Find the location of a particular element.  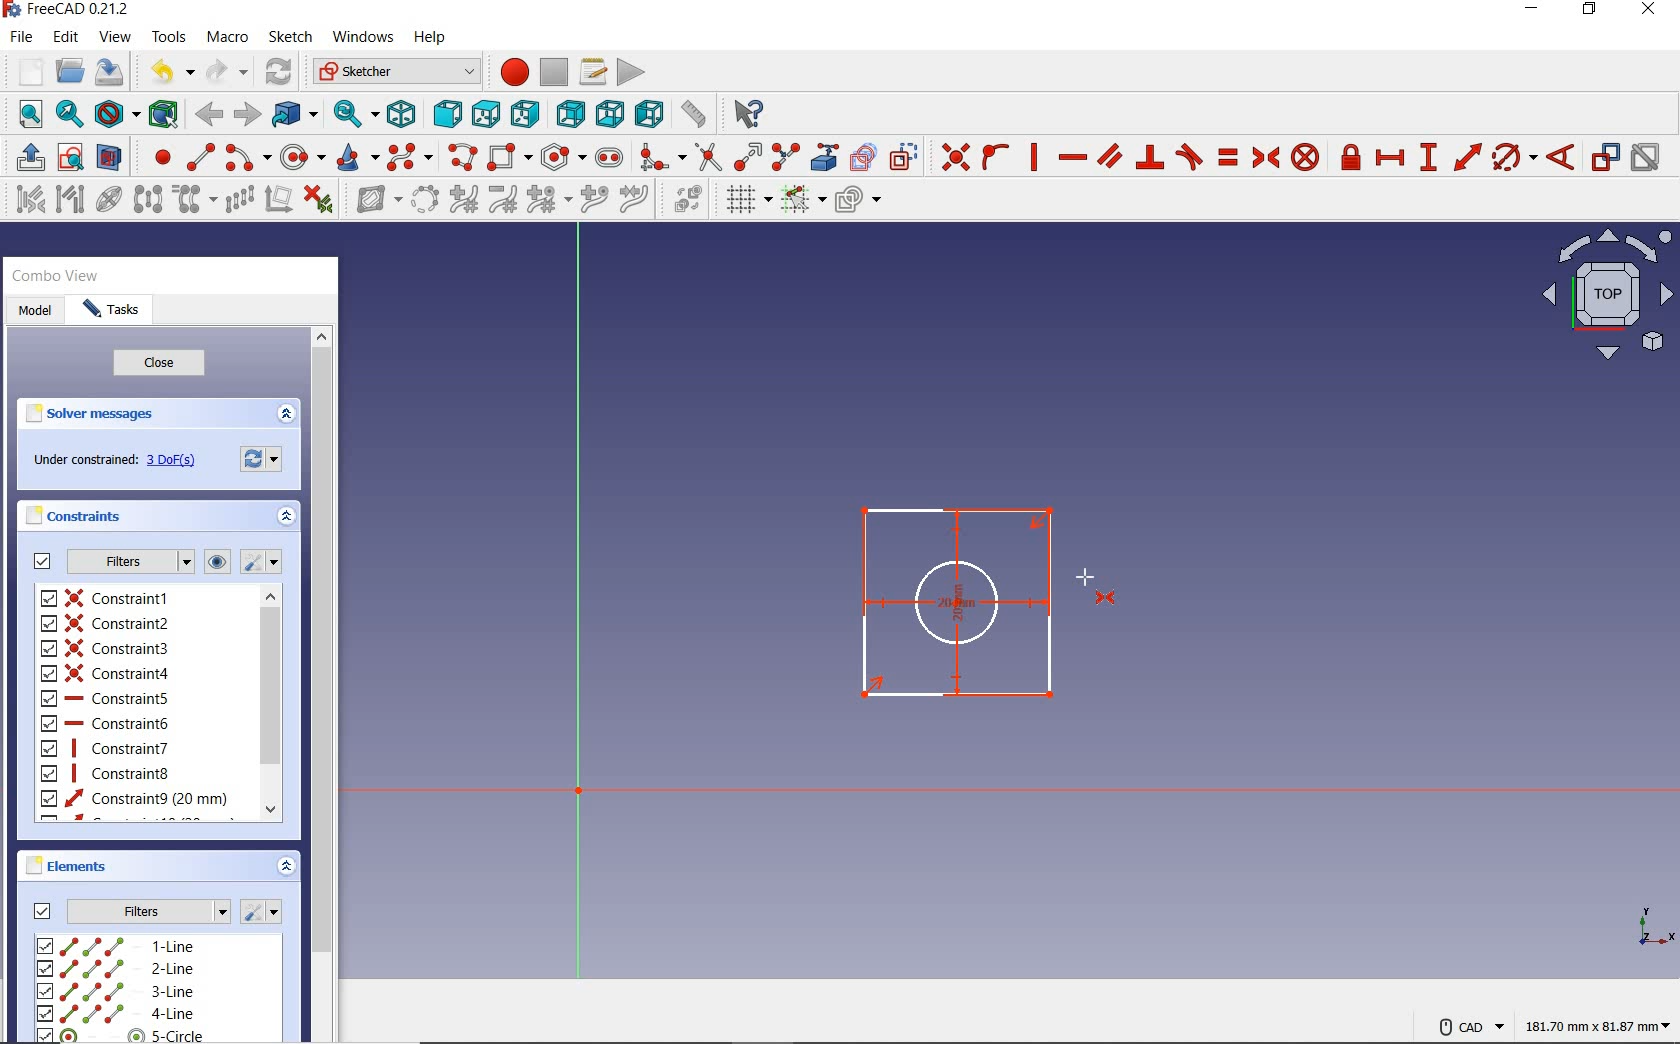

convert geometry to b-spline is located at coordinates (424, 199).